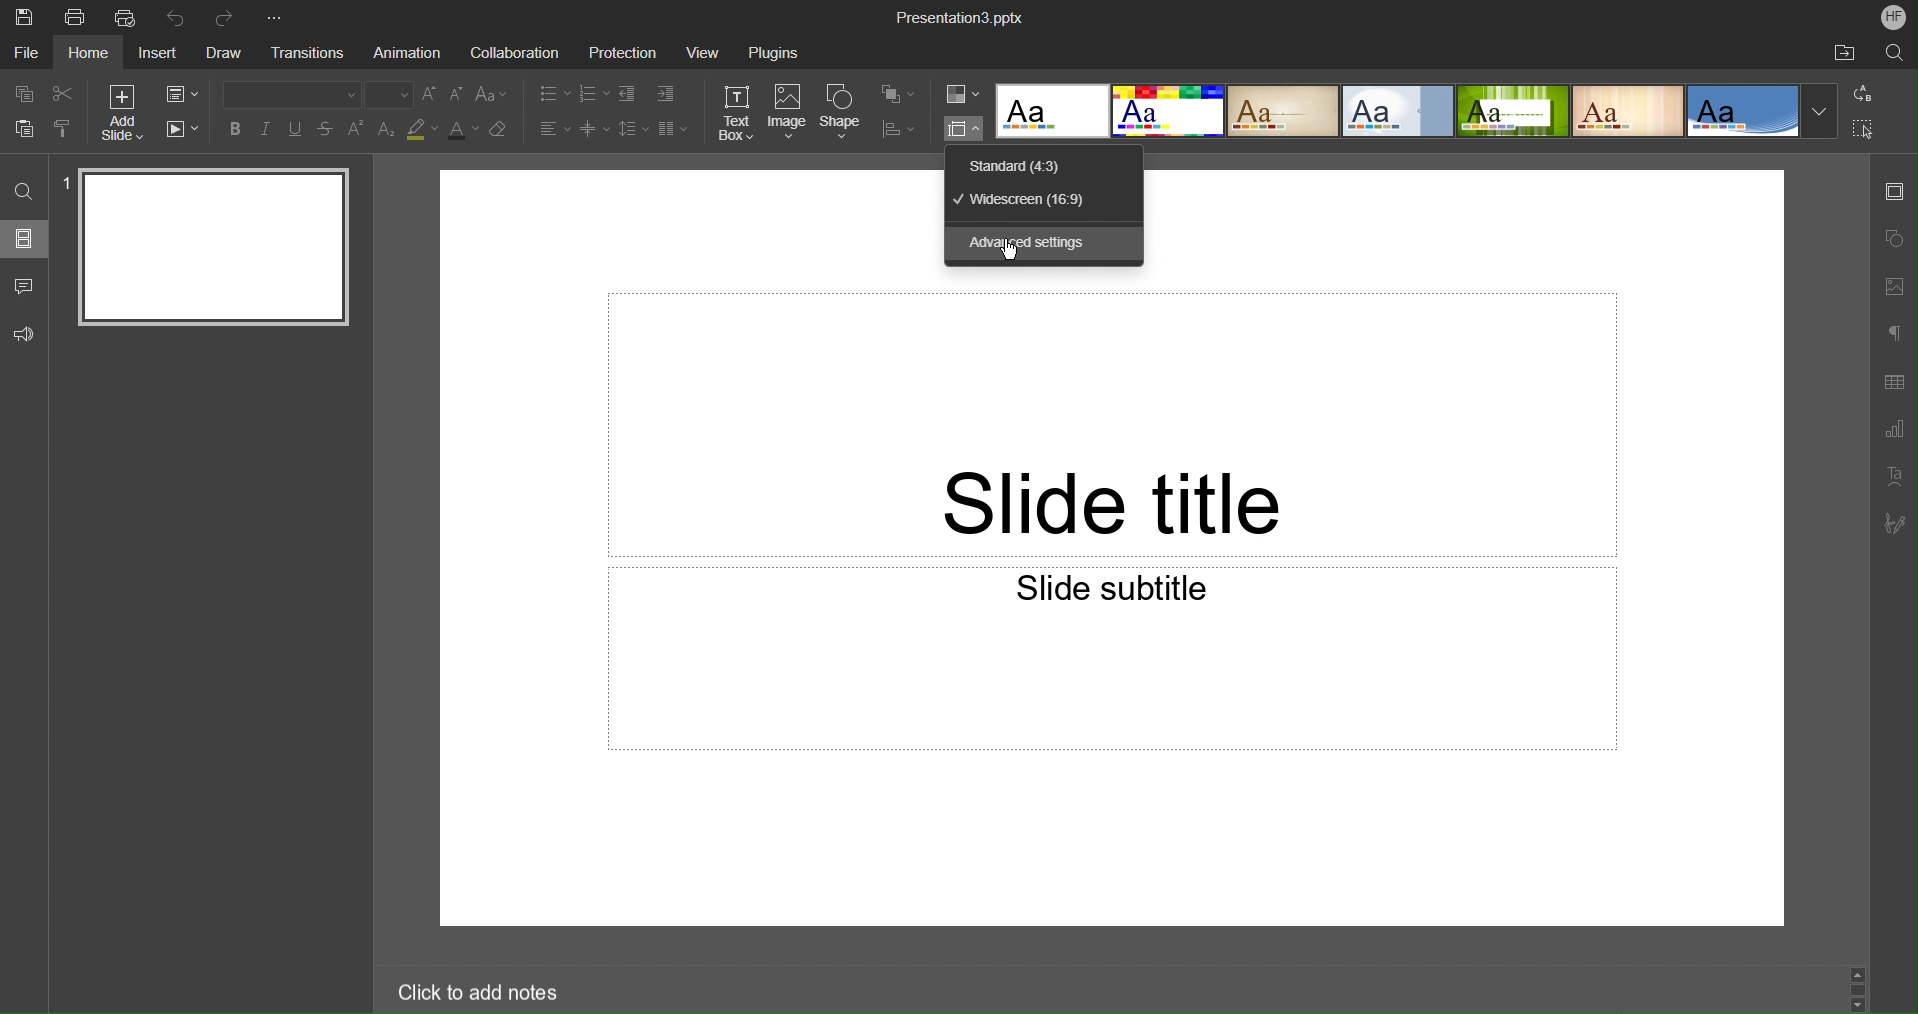  I want to click on Find, so click(23, 191).